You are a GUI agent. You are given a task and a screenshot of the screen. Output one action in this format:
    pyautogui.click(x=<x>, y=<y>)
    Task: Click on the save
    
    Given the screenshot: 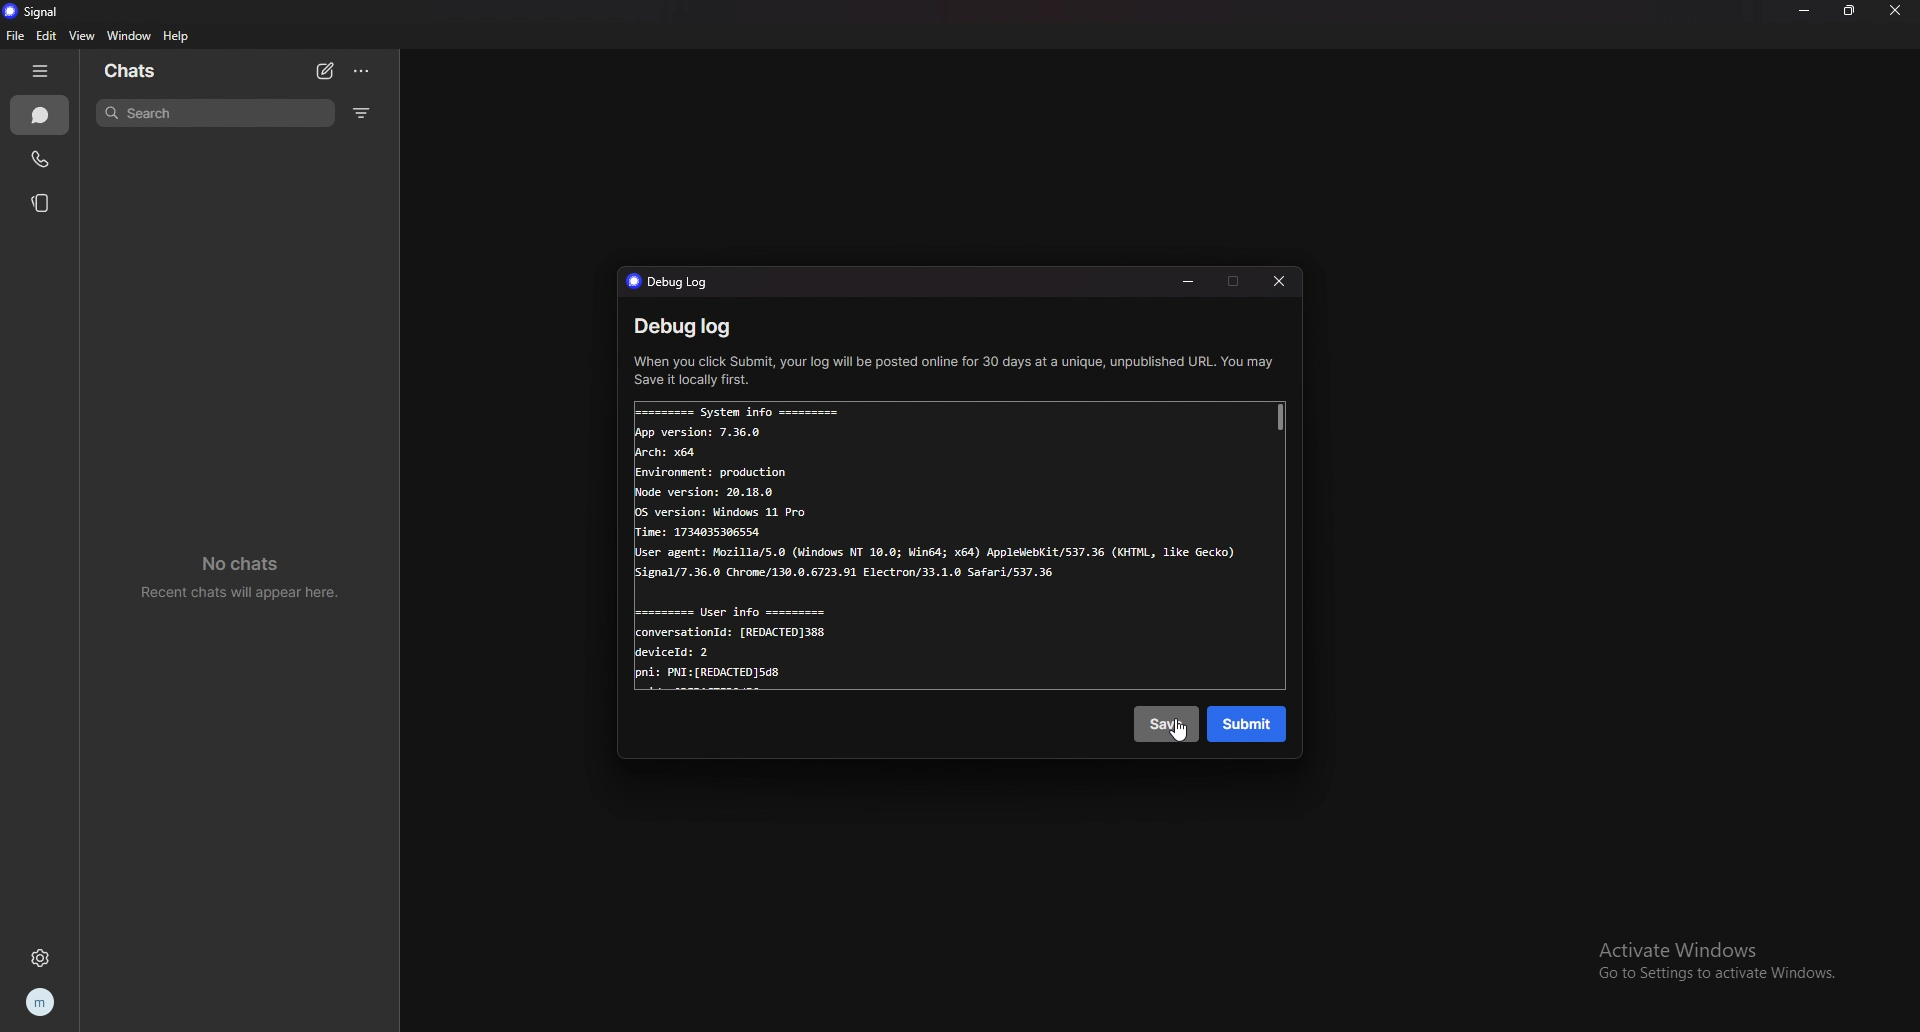 What is the action you would take?
    pyautogui.click(x=1164, y=724)
    